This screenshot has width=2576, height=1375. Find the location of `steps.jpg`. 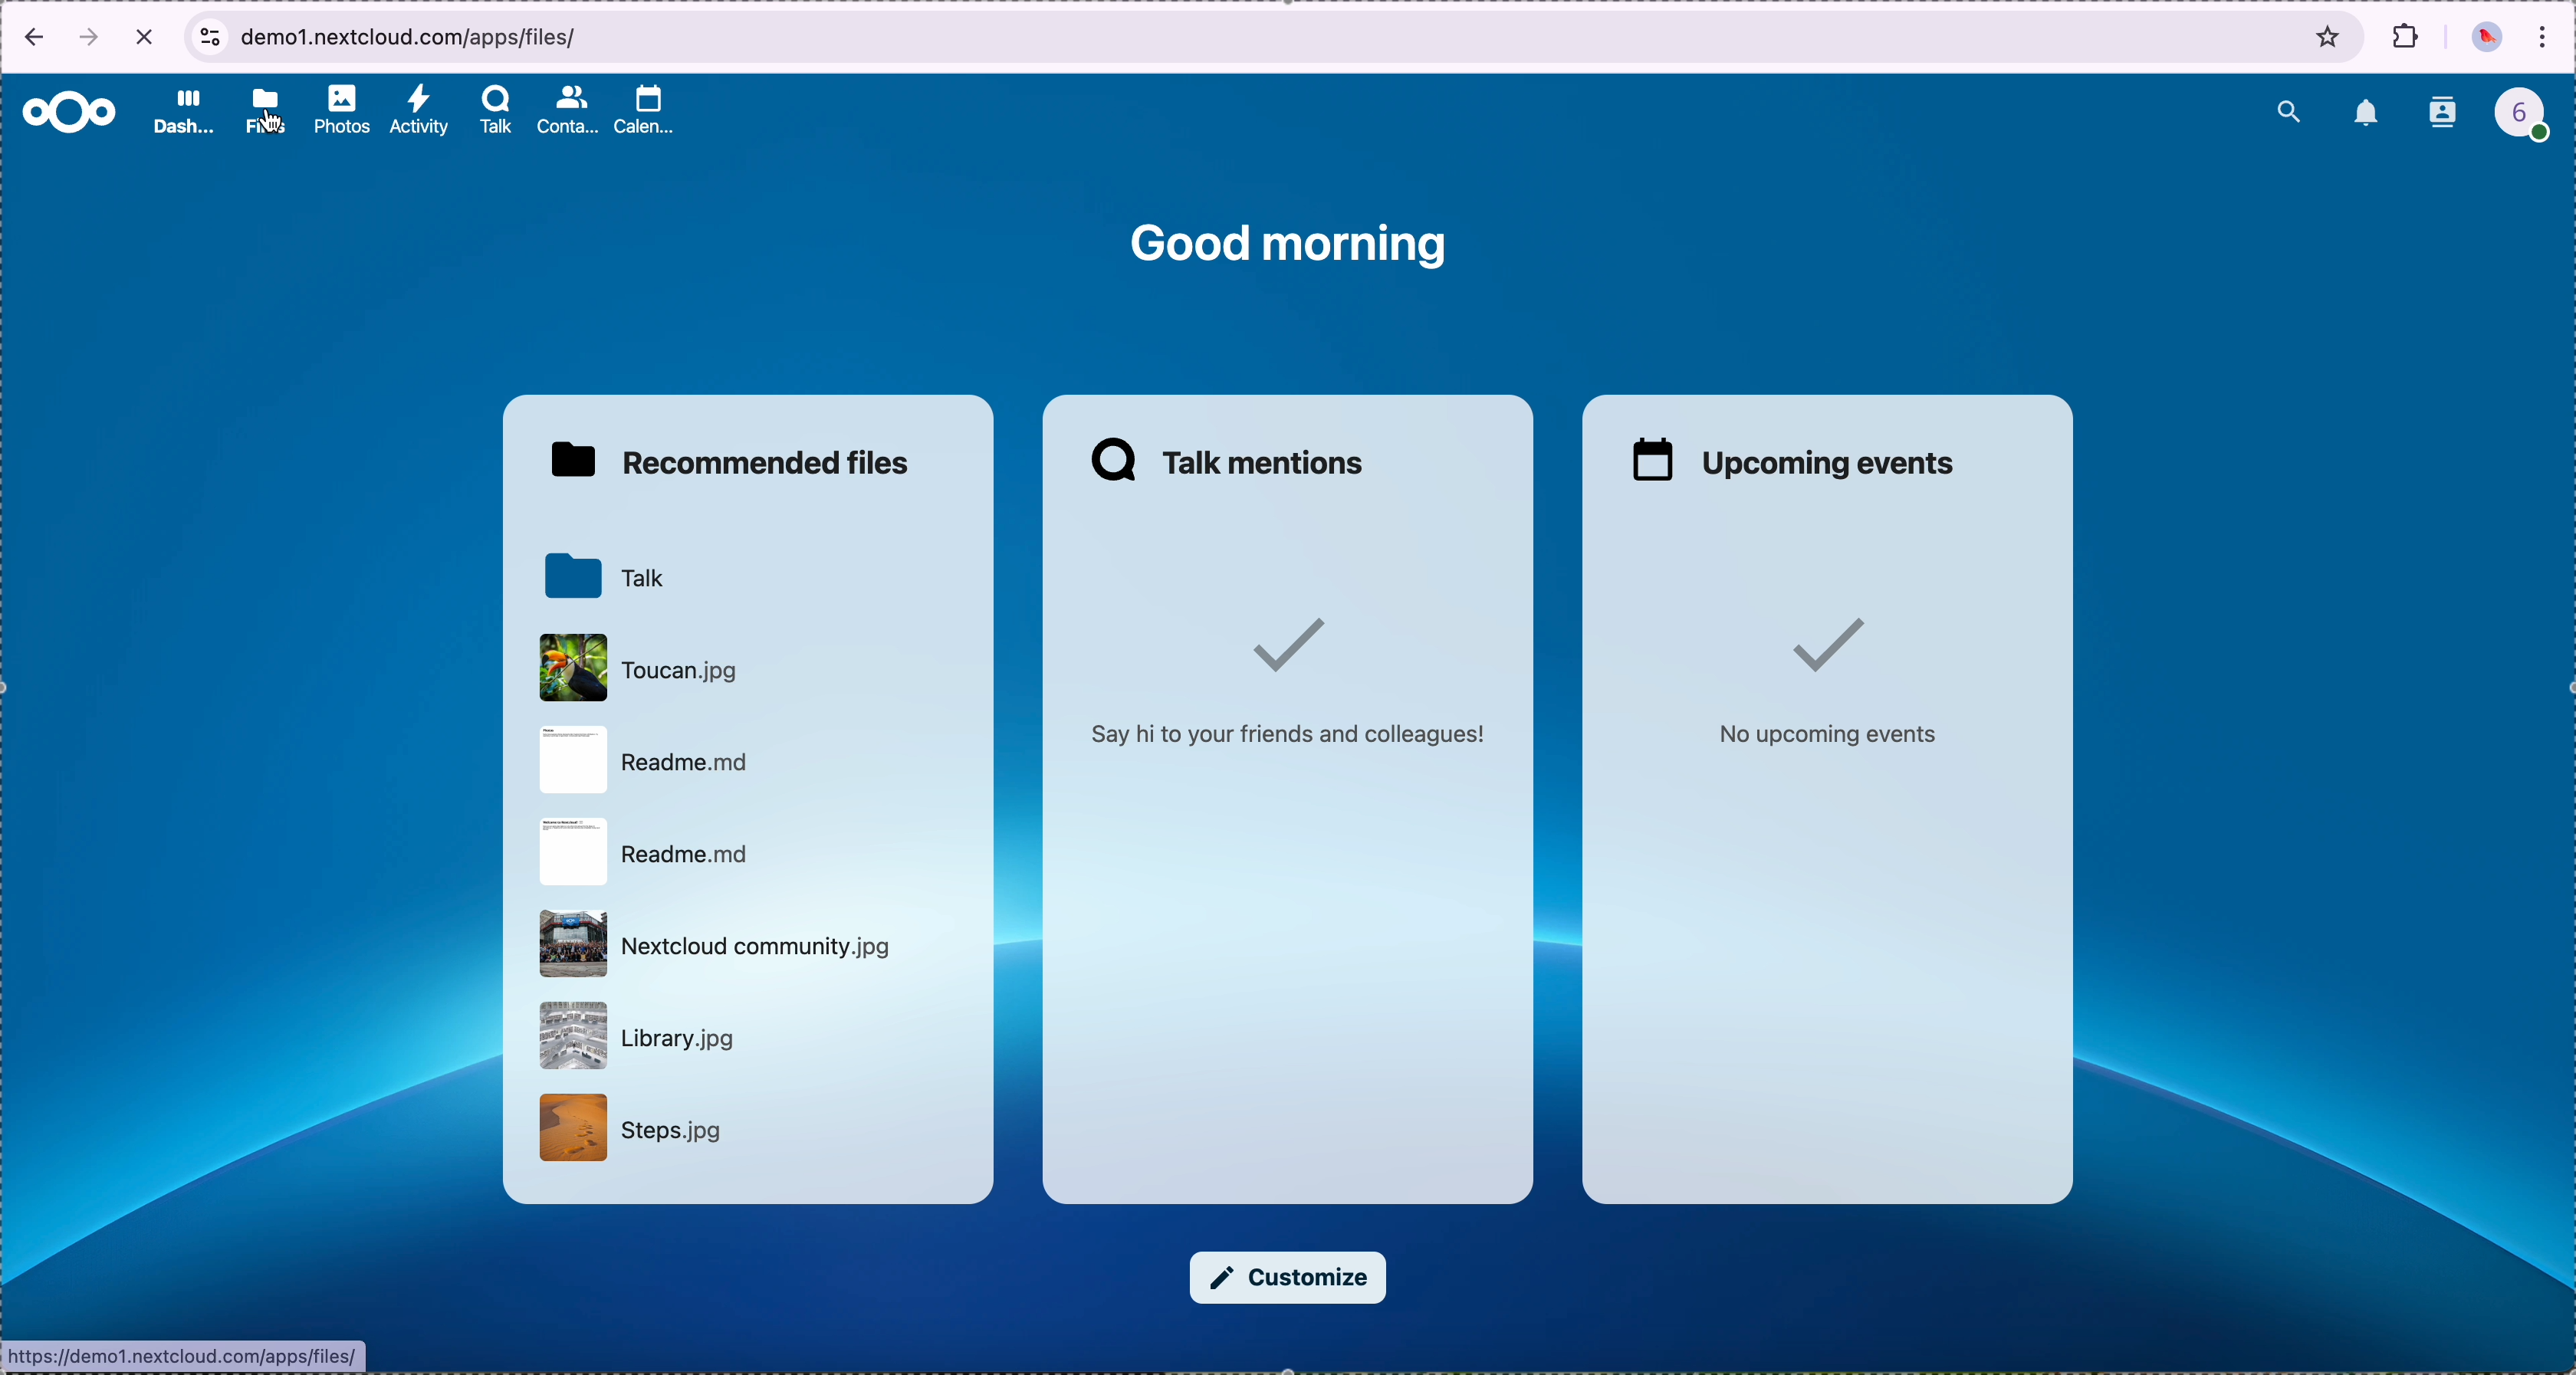

steps.jpg is located at coordinates (626, 1128).